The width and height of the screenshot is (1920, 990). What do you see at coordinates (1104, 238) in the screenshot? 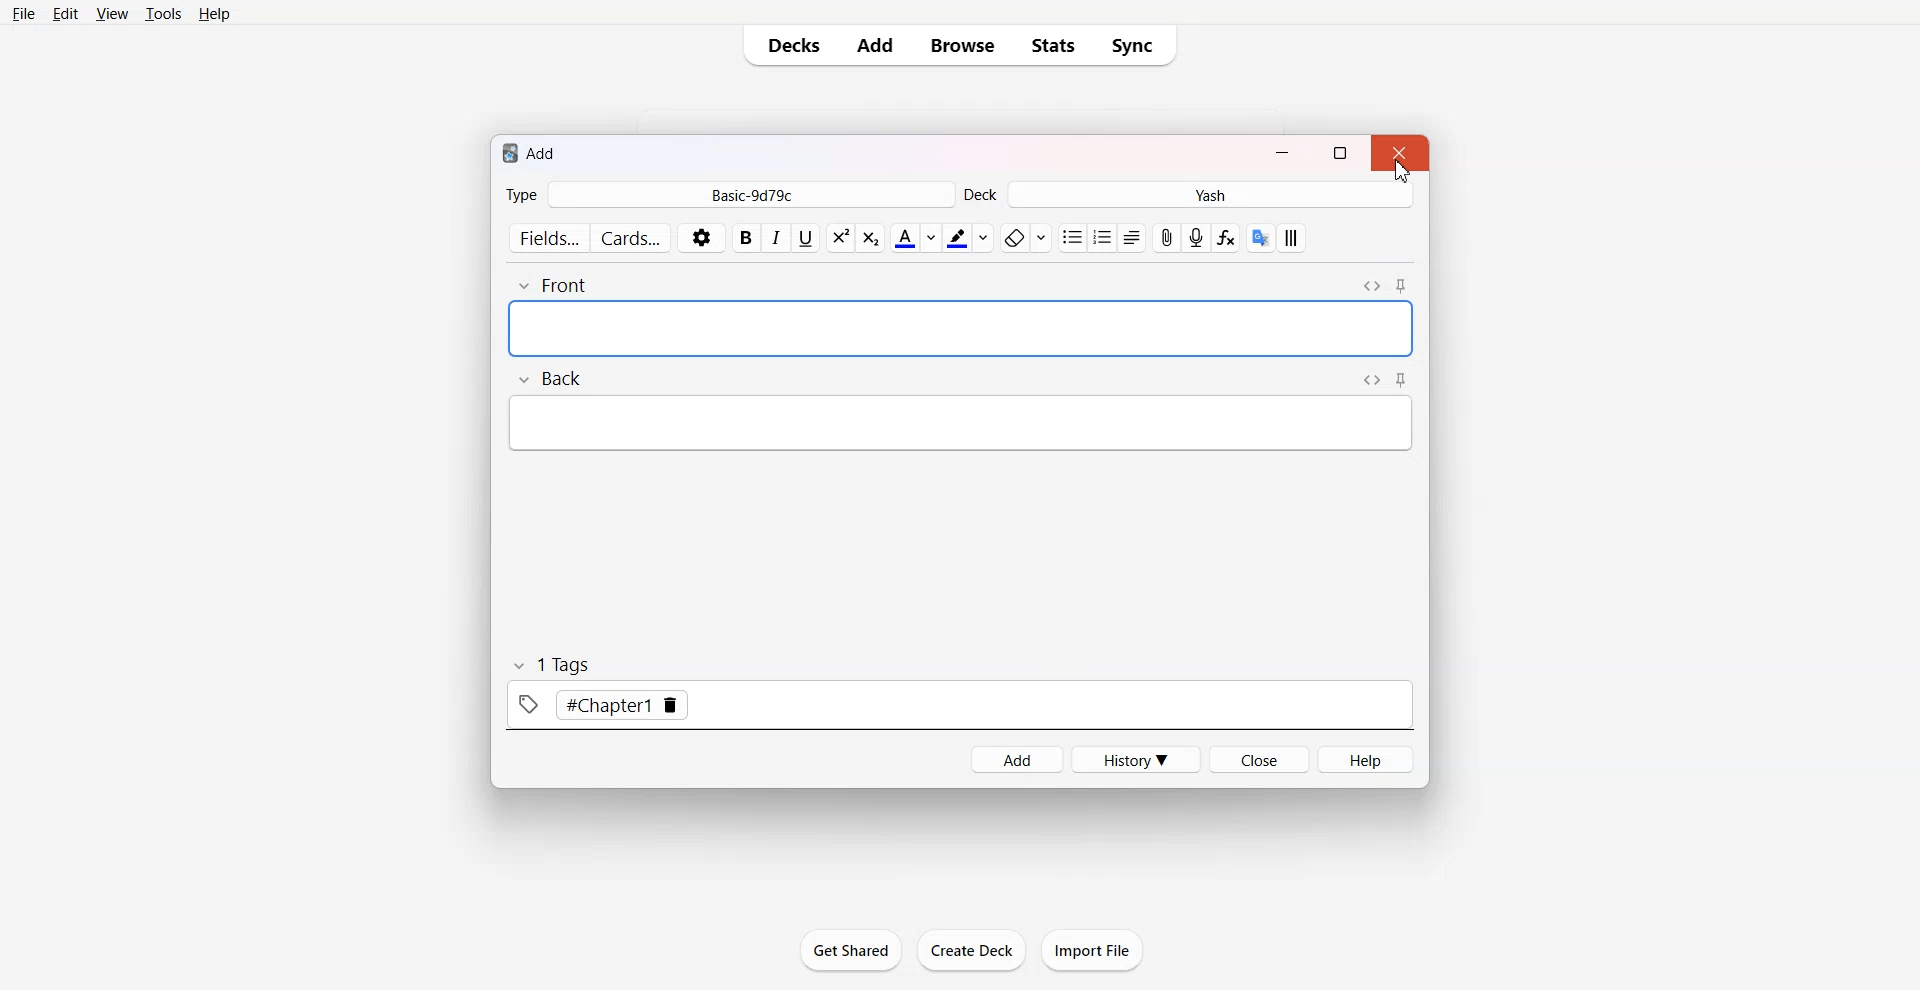
I see `Order list` at bounding box center [1104, 238].